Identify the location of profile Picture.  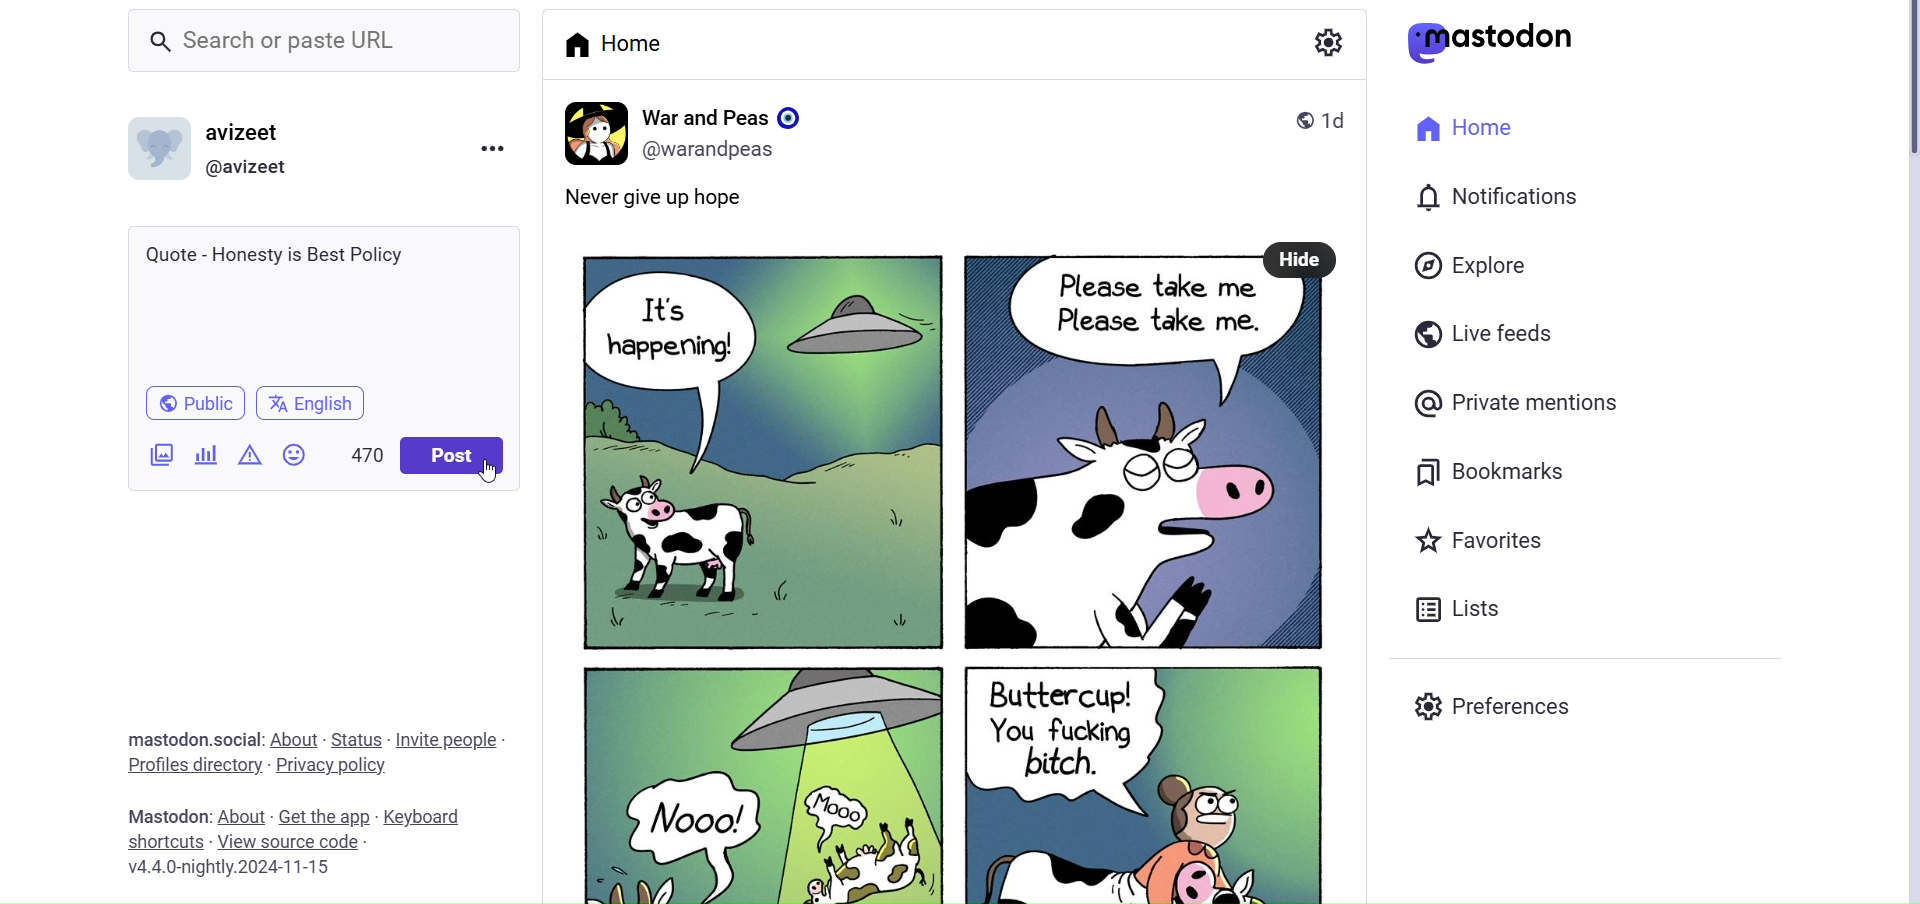
(592, 130).